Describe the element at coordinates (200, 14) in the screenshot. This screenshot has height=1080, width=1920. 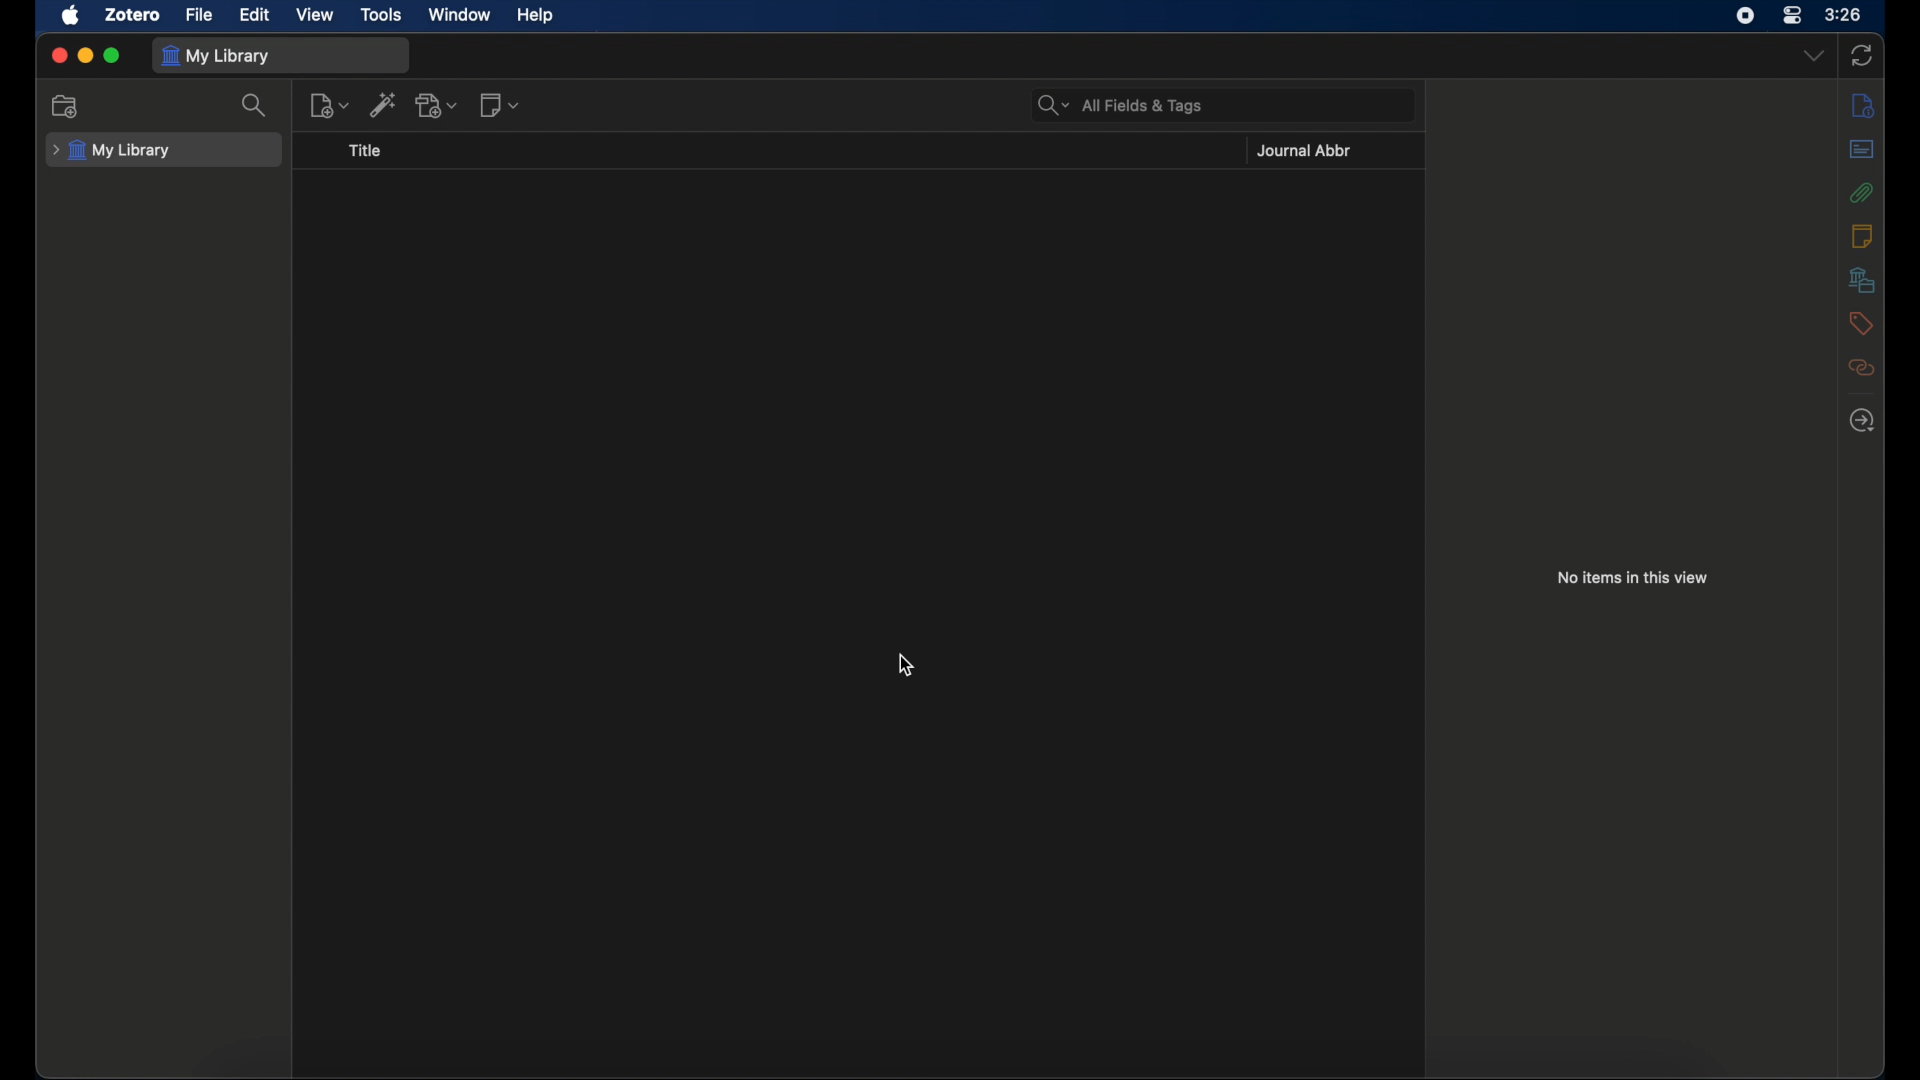
I see `file` at that location.